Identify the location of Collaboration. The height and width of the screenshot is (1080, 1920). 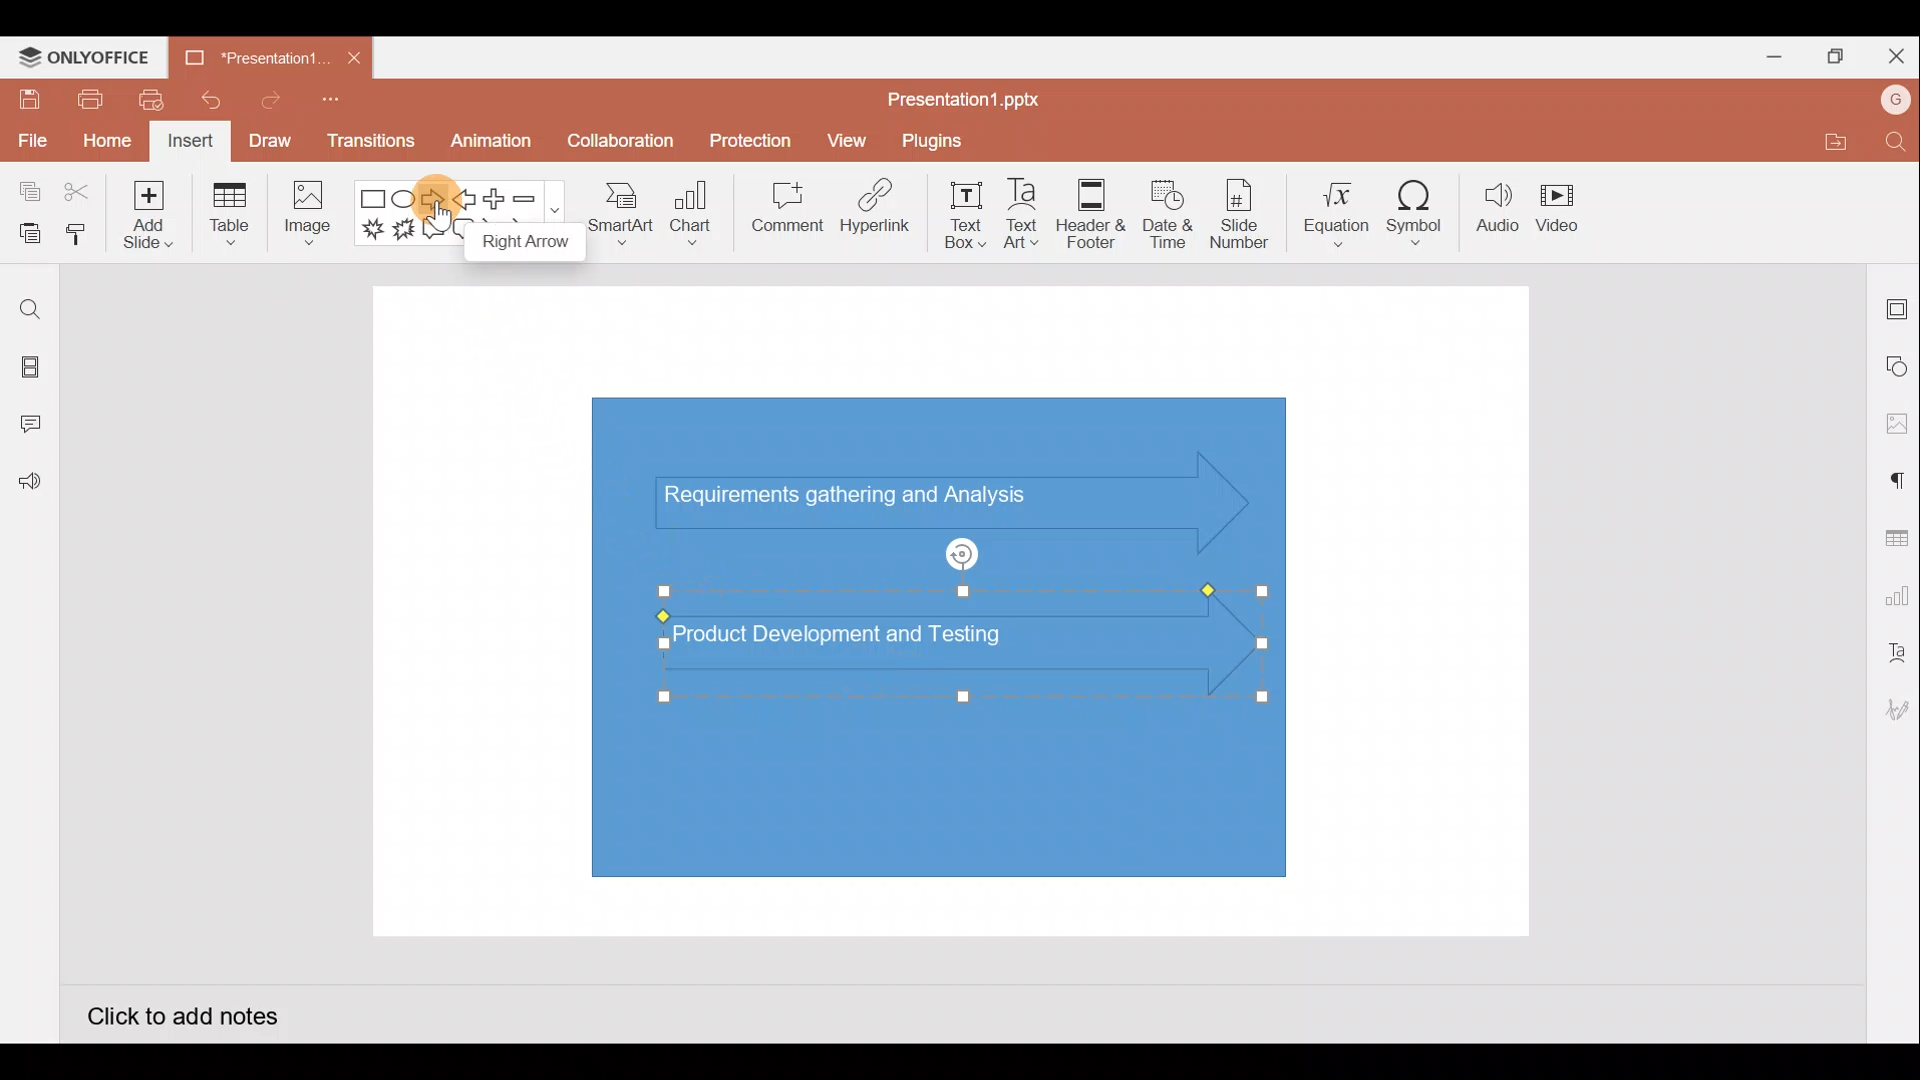
(618, 149).